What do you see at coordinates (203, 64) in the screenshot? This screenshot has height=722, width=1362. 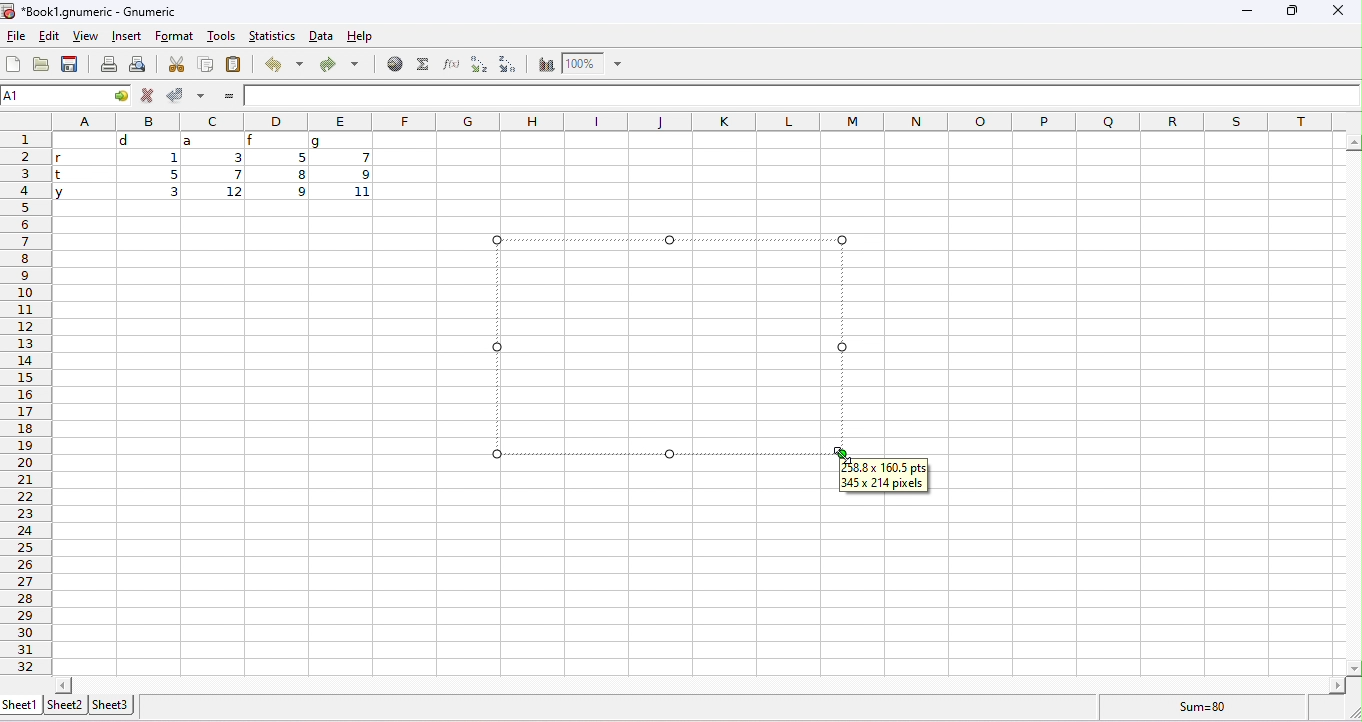 I see `copy` at bounding box center [203, 64].